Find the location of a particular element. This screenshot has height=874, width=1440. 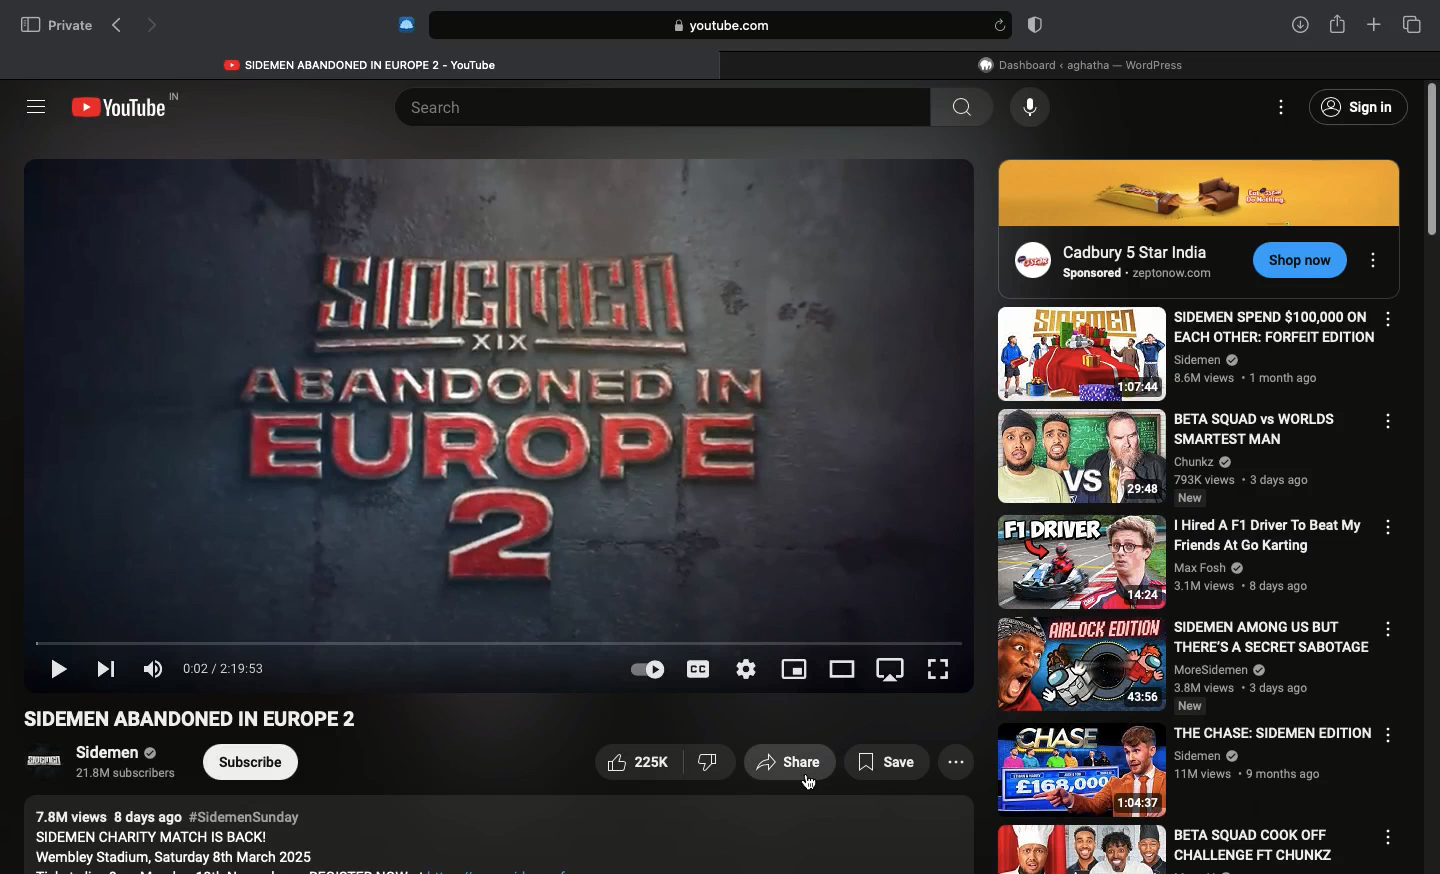

Subcribe is located at coordinates (253, 762).